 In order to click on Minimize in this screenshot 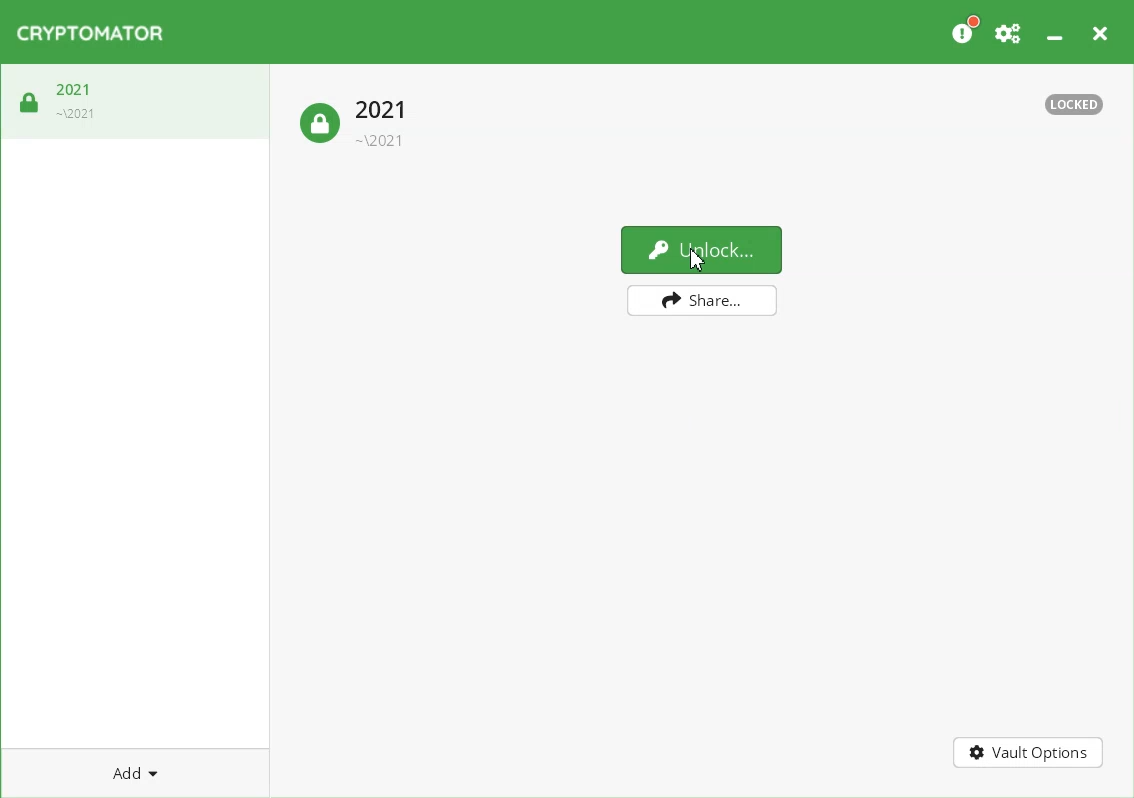, I will do `click(1054, 29)`.